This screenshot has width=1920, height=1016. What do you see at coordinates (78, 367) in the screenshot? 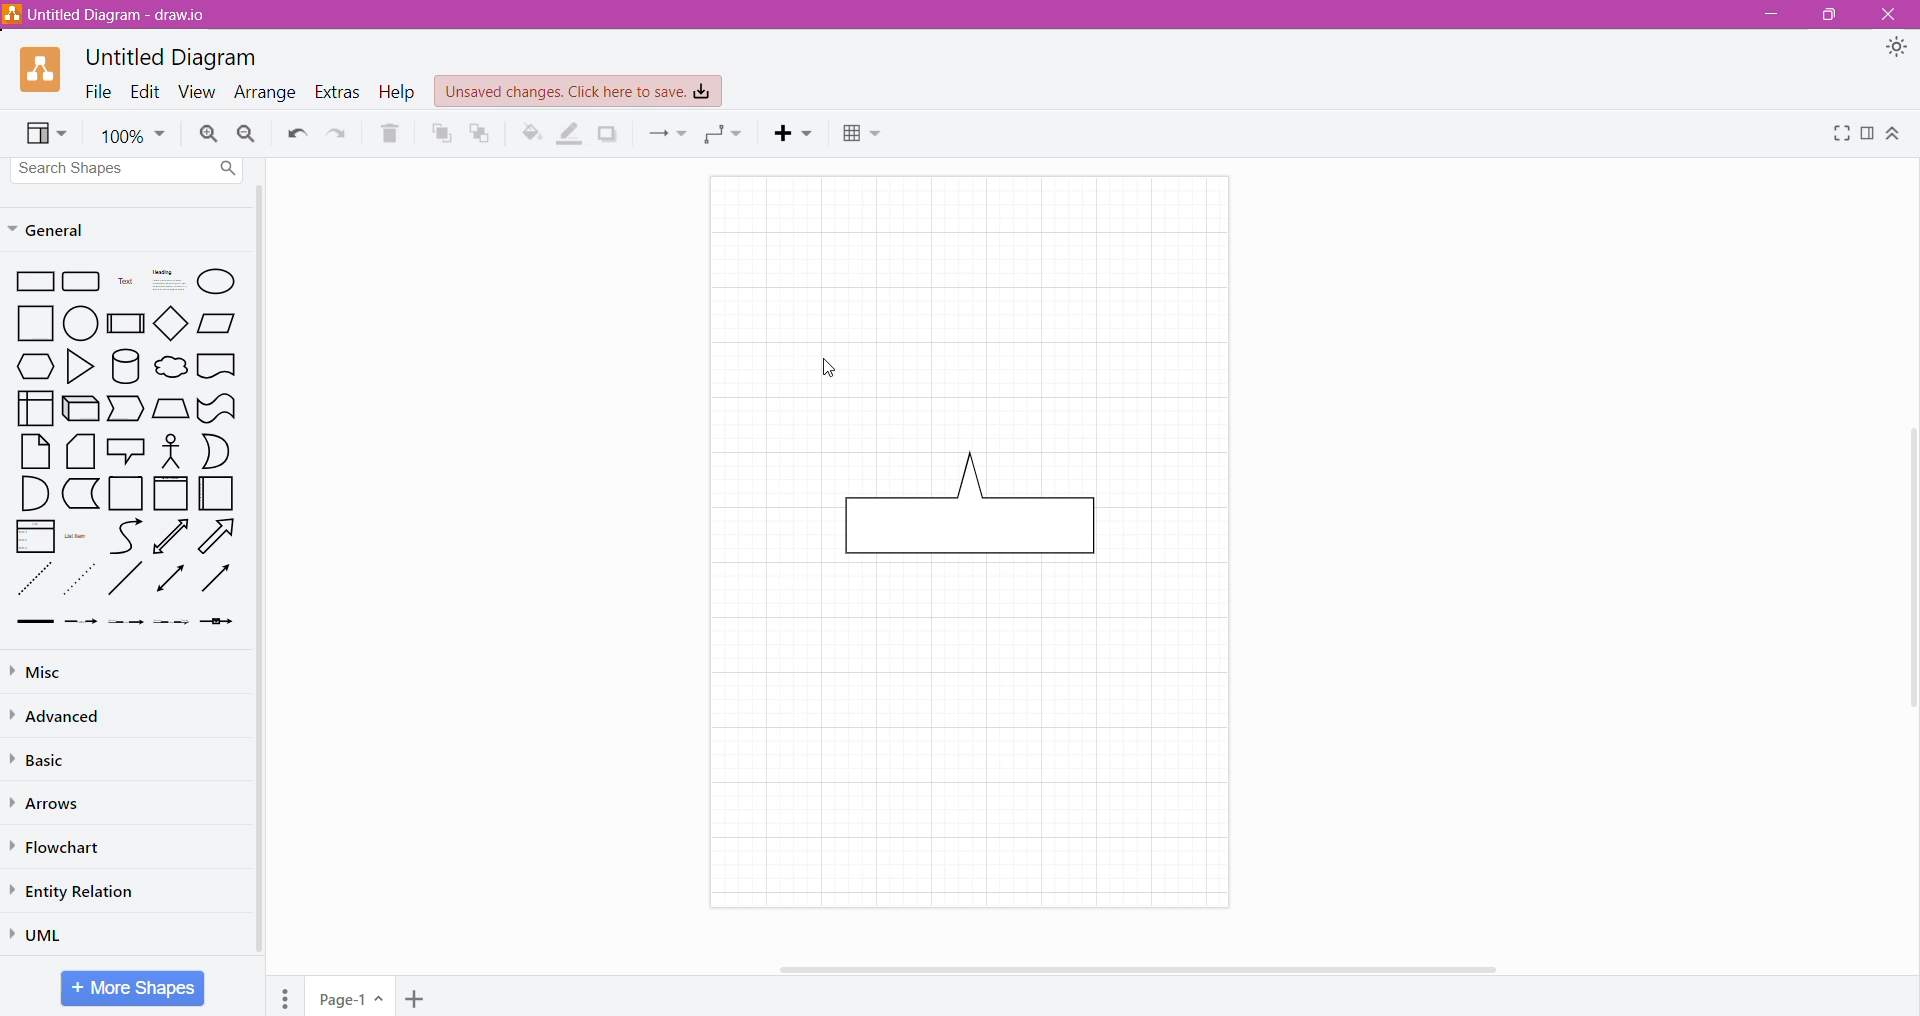
I see `triangle` at bounding box center [78, 367].